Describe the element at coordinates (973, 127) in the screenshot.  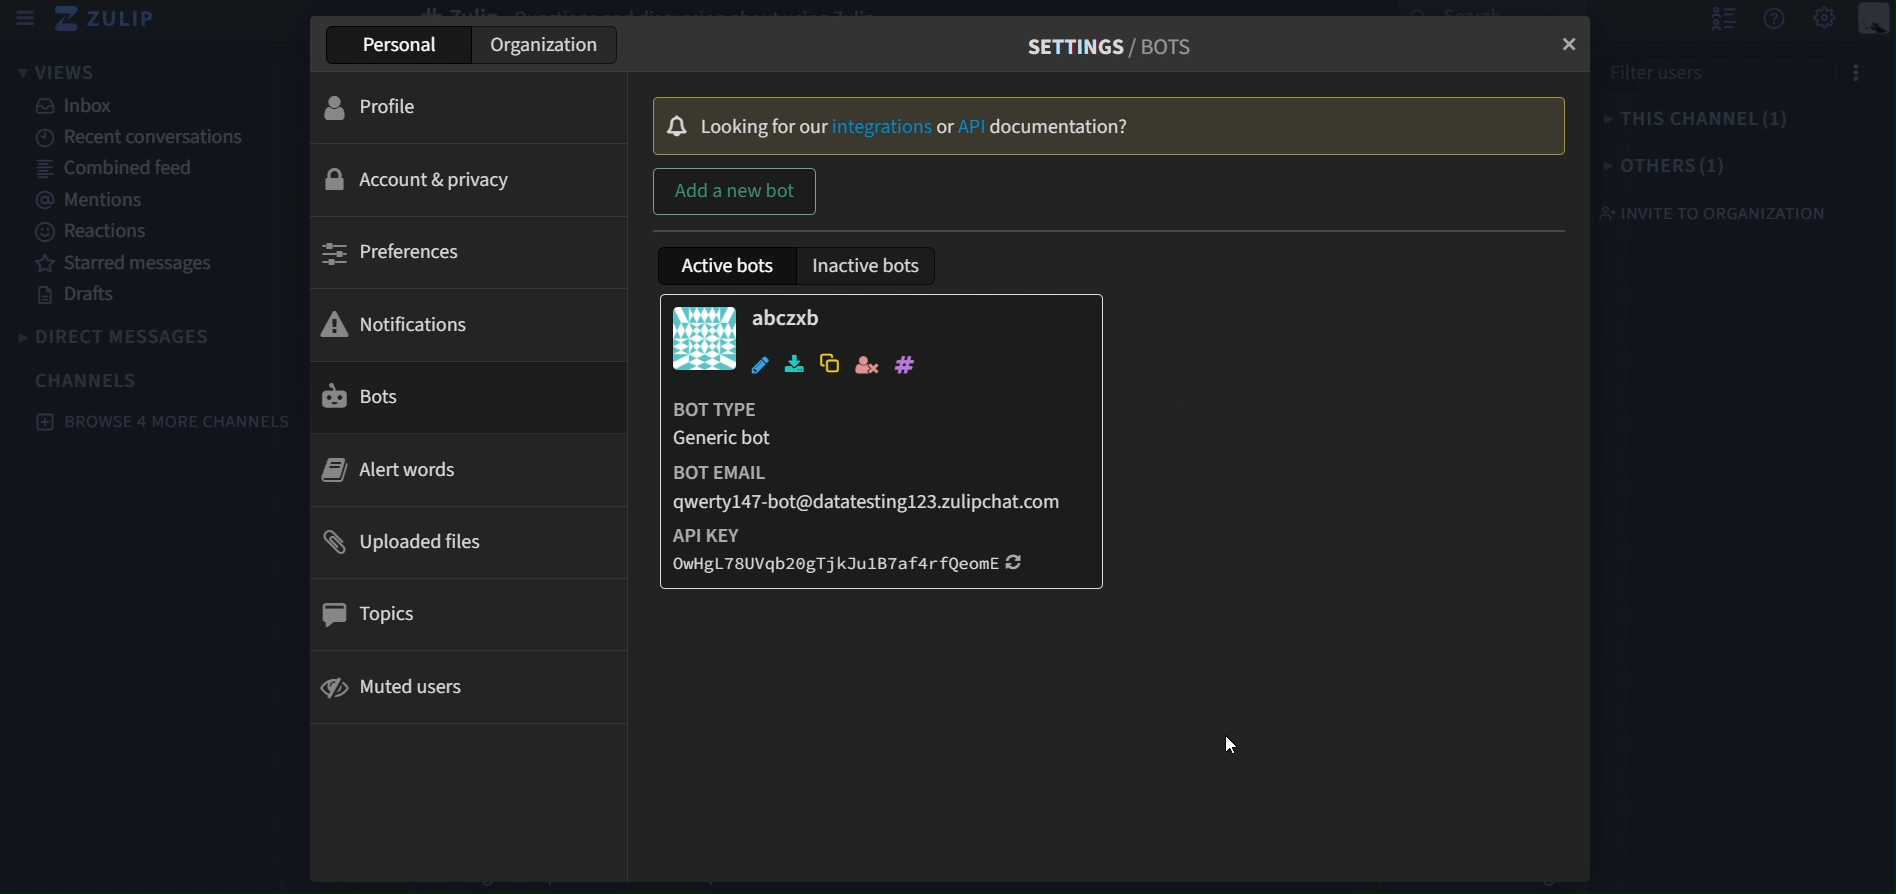
I see `API` at that location.